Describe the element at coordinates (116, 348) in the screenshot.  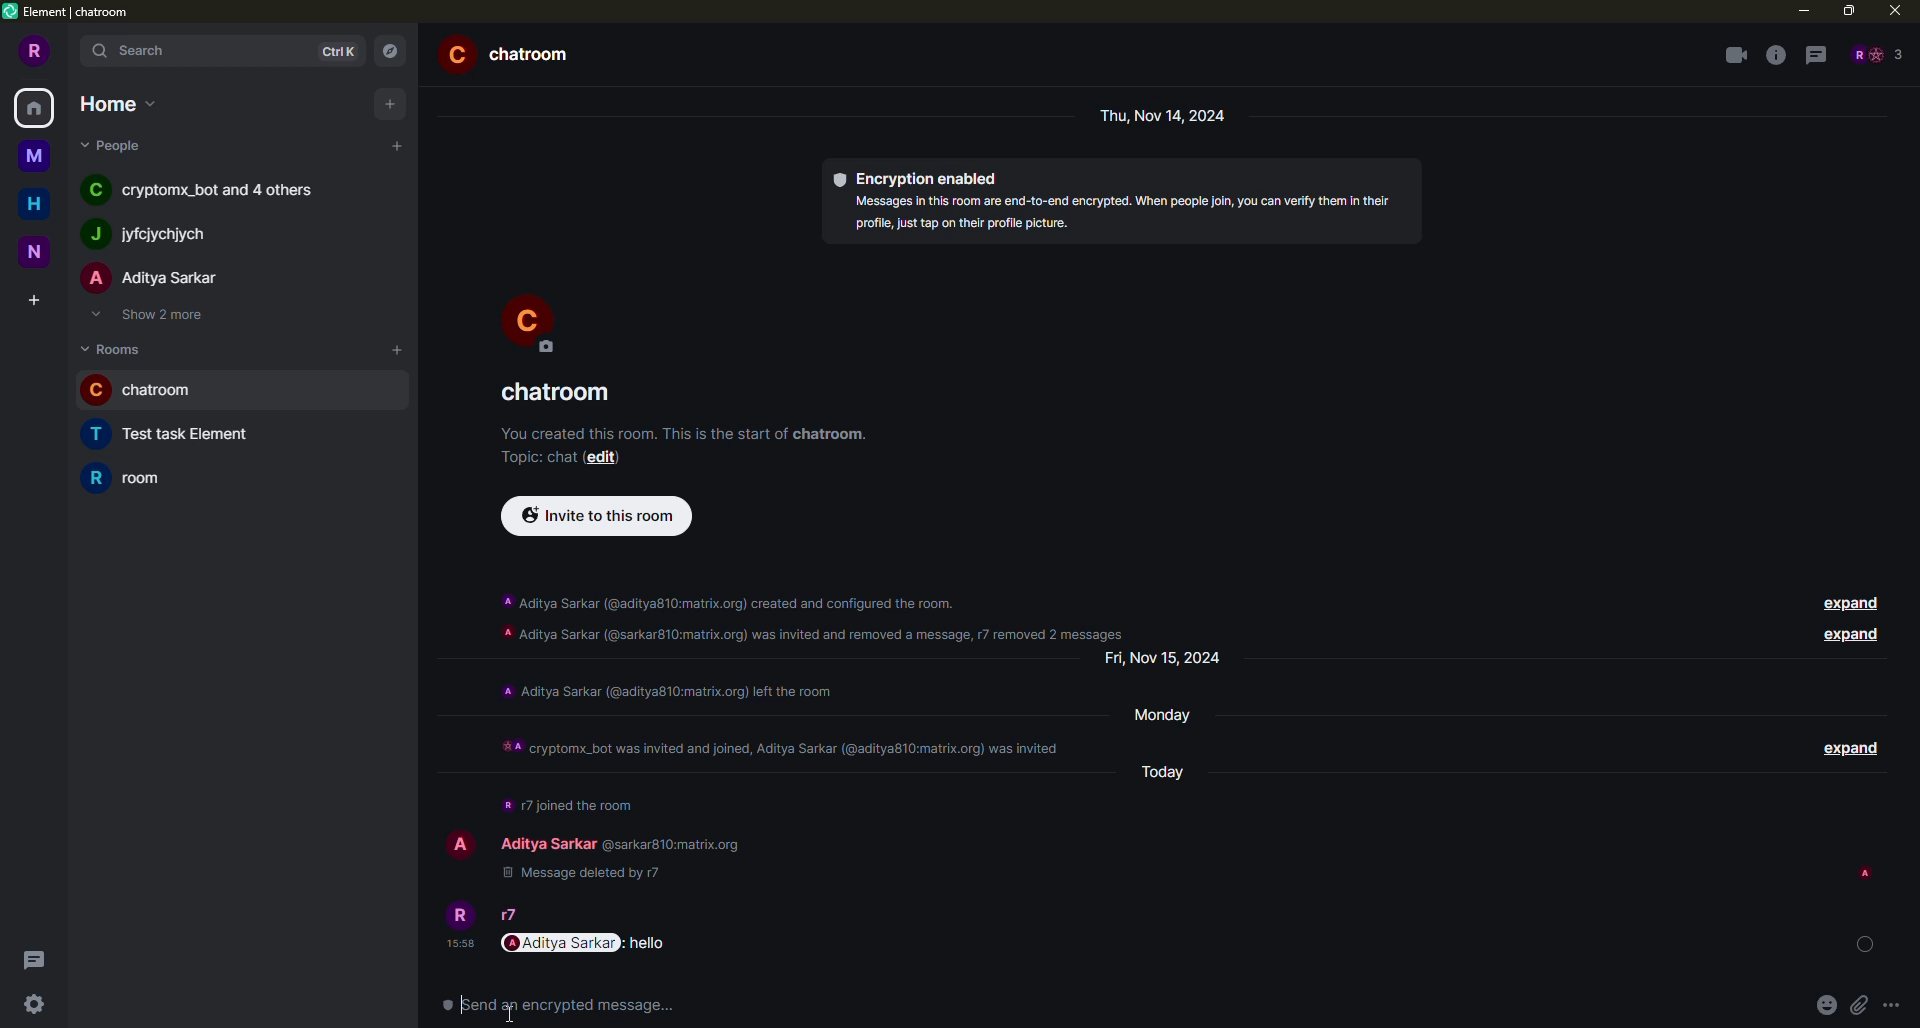
I see `rooms` at that location.